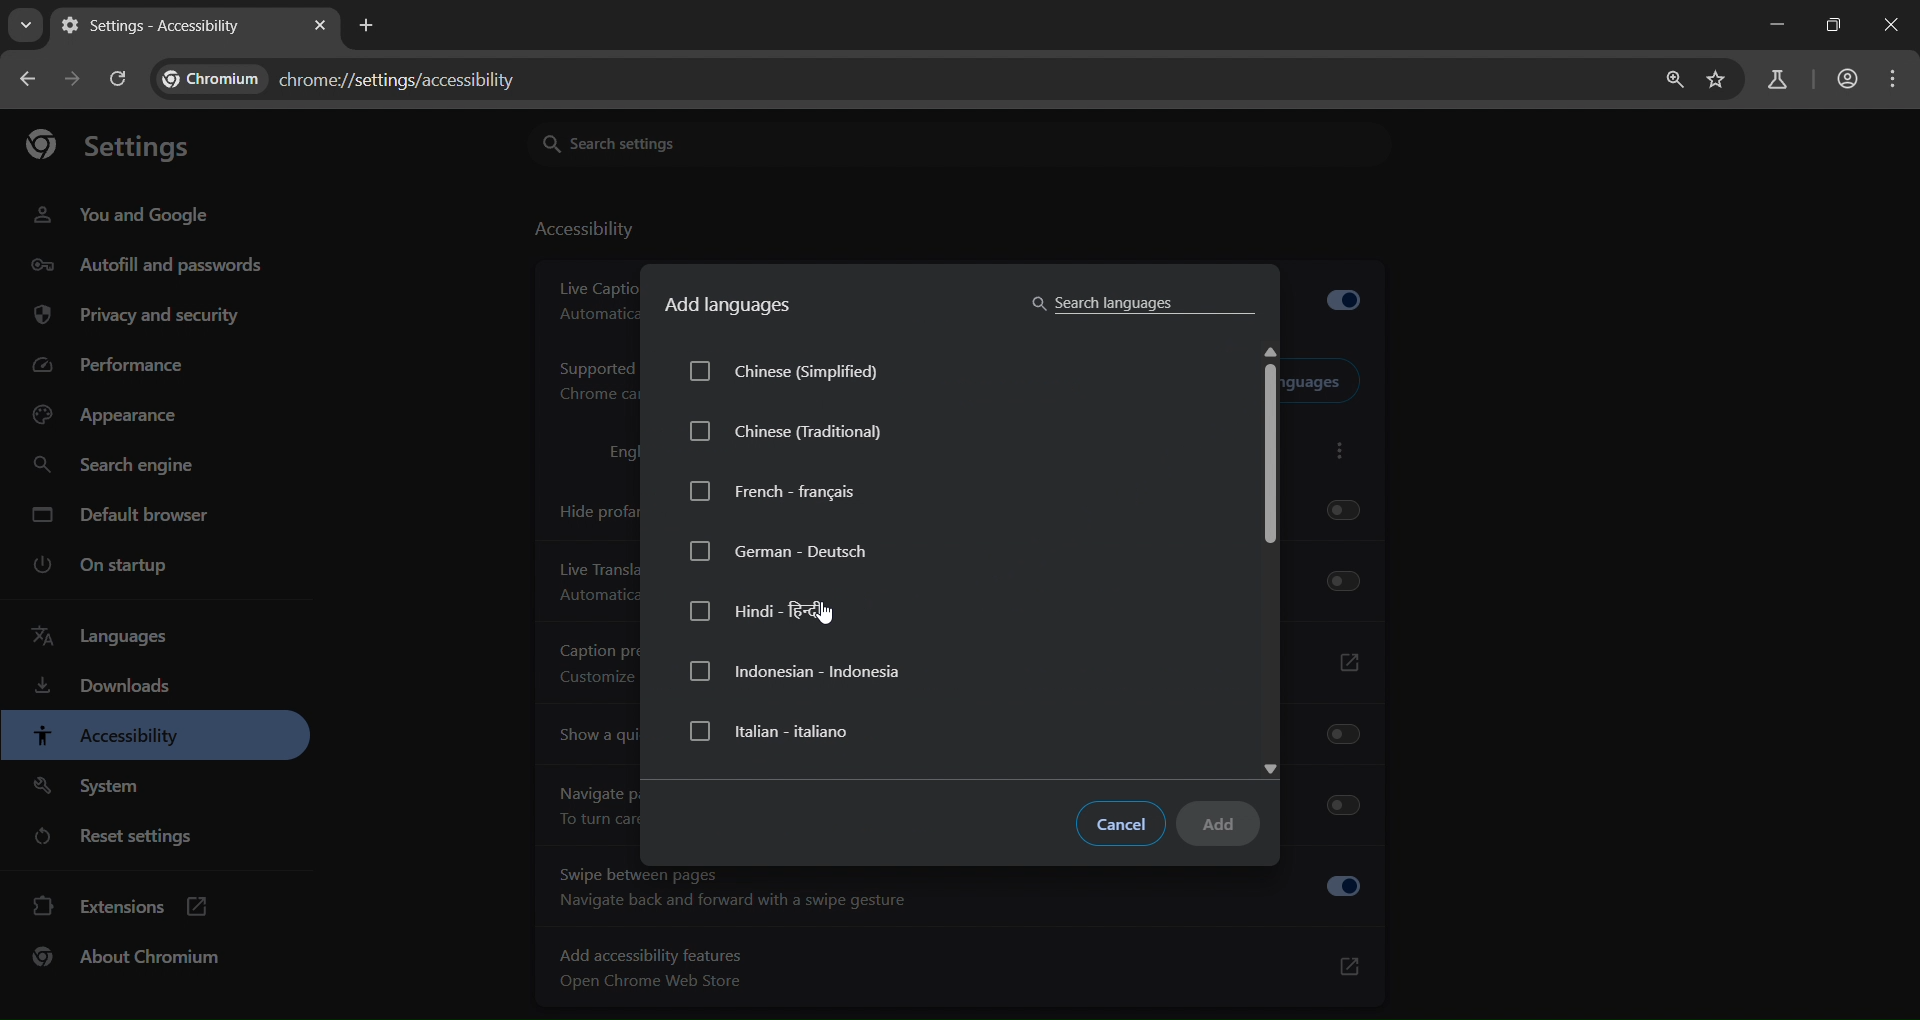  I want to click on minimize, so click(1775, 27).